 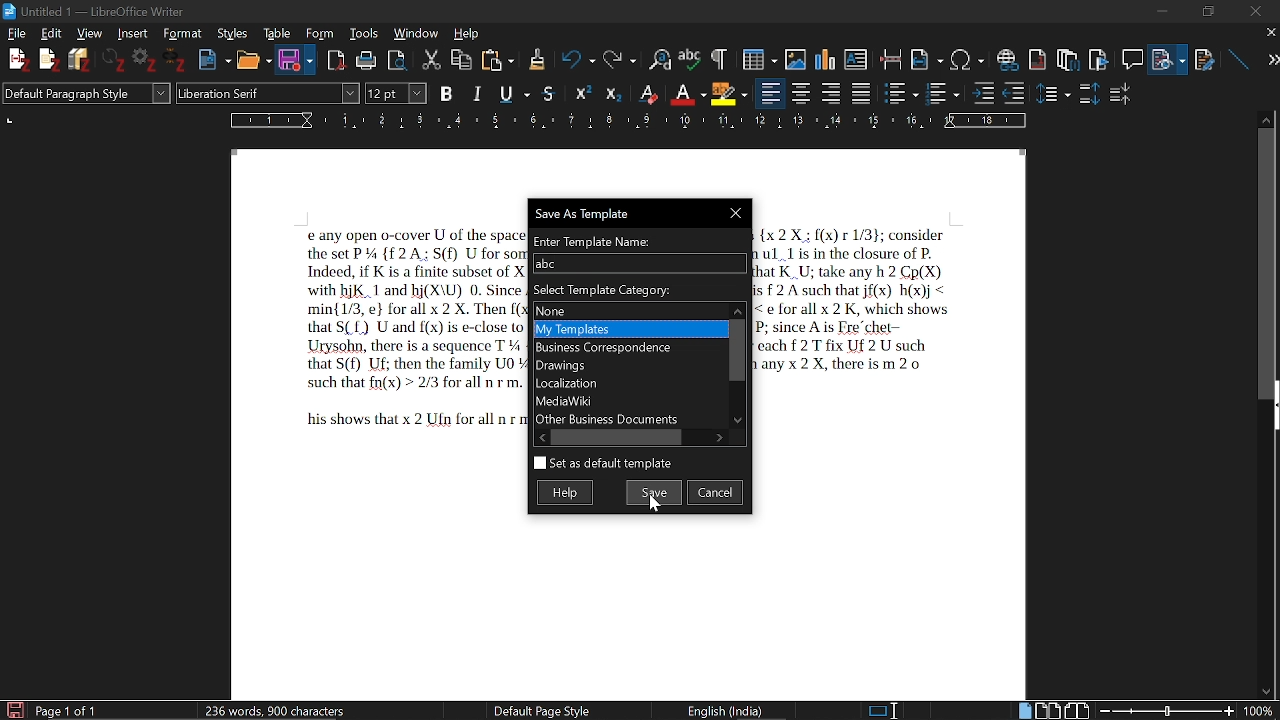 I want to click on Name of the template, so click(x=638, y=263).